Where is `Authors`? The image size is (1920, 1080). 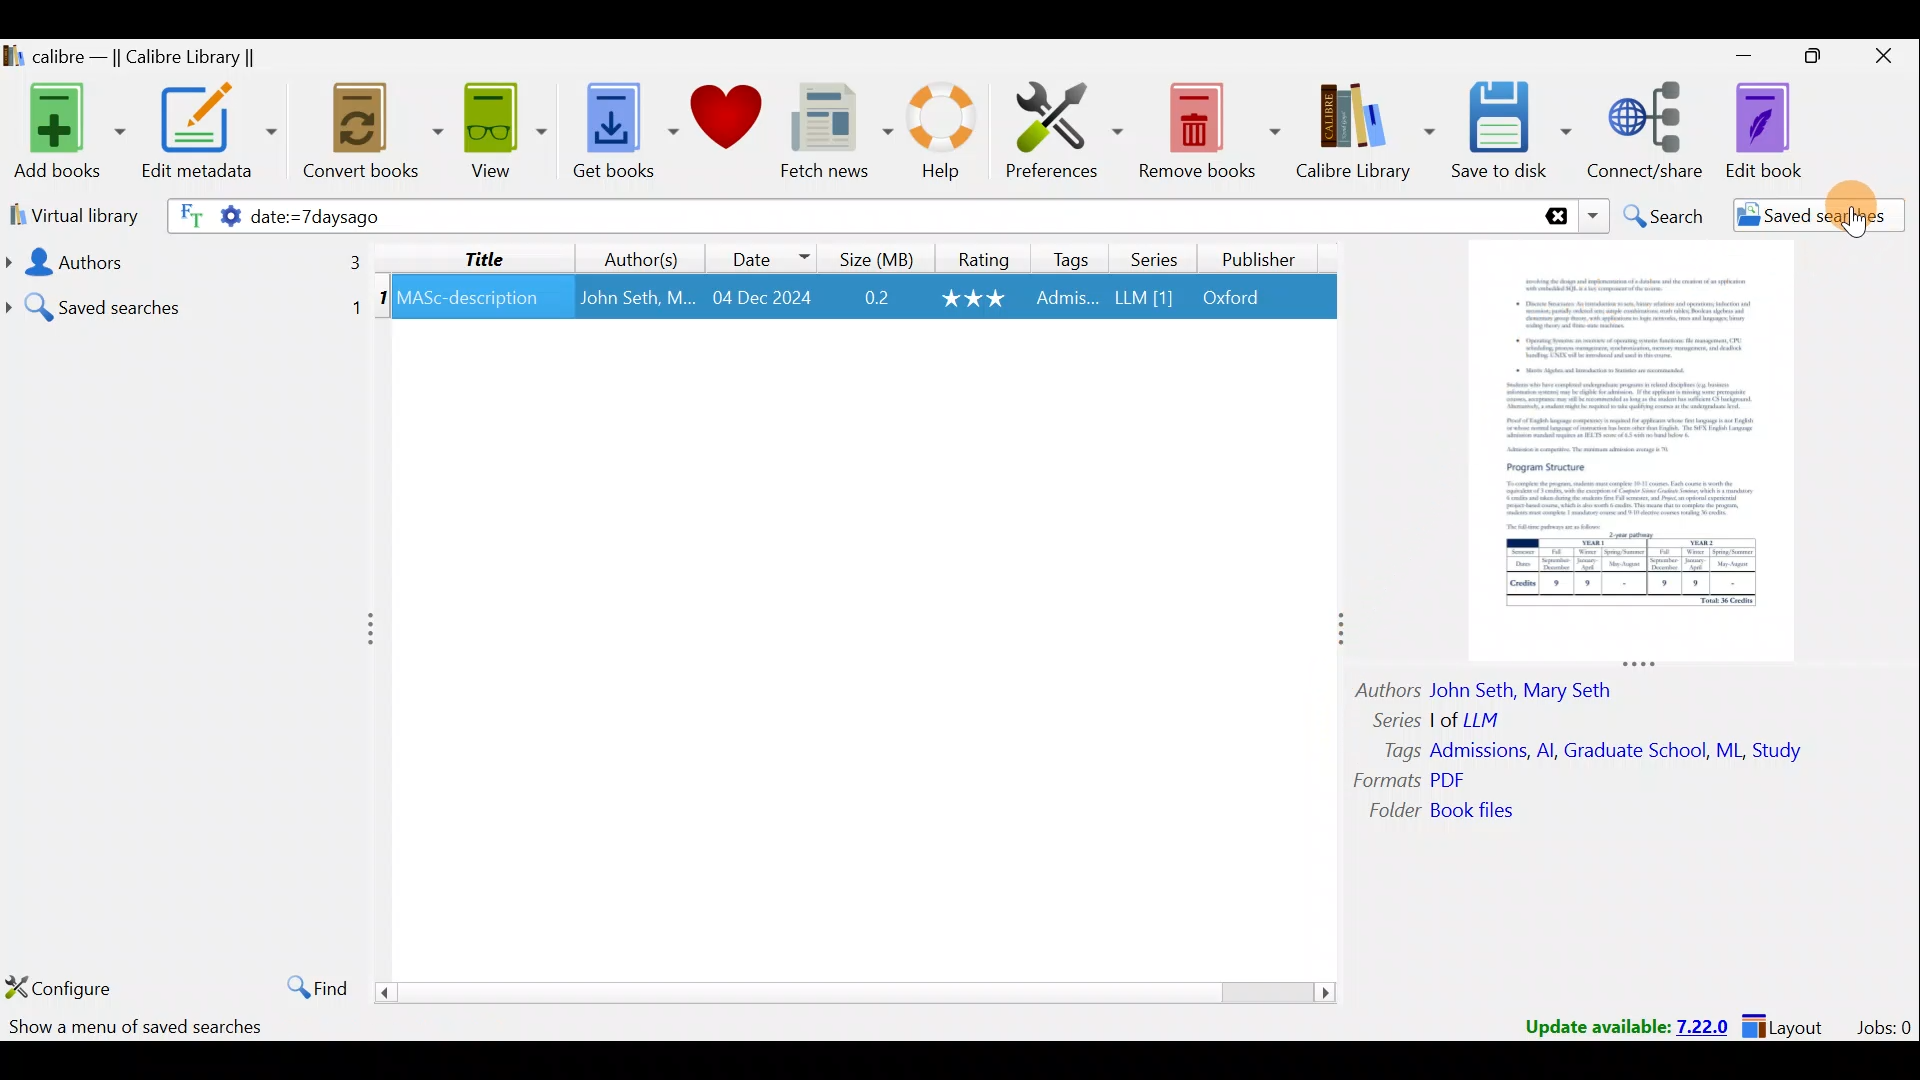 Authors is located at coordinates (180, 262).